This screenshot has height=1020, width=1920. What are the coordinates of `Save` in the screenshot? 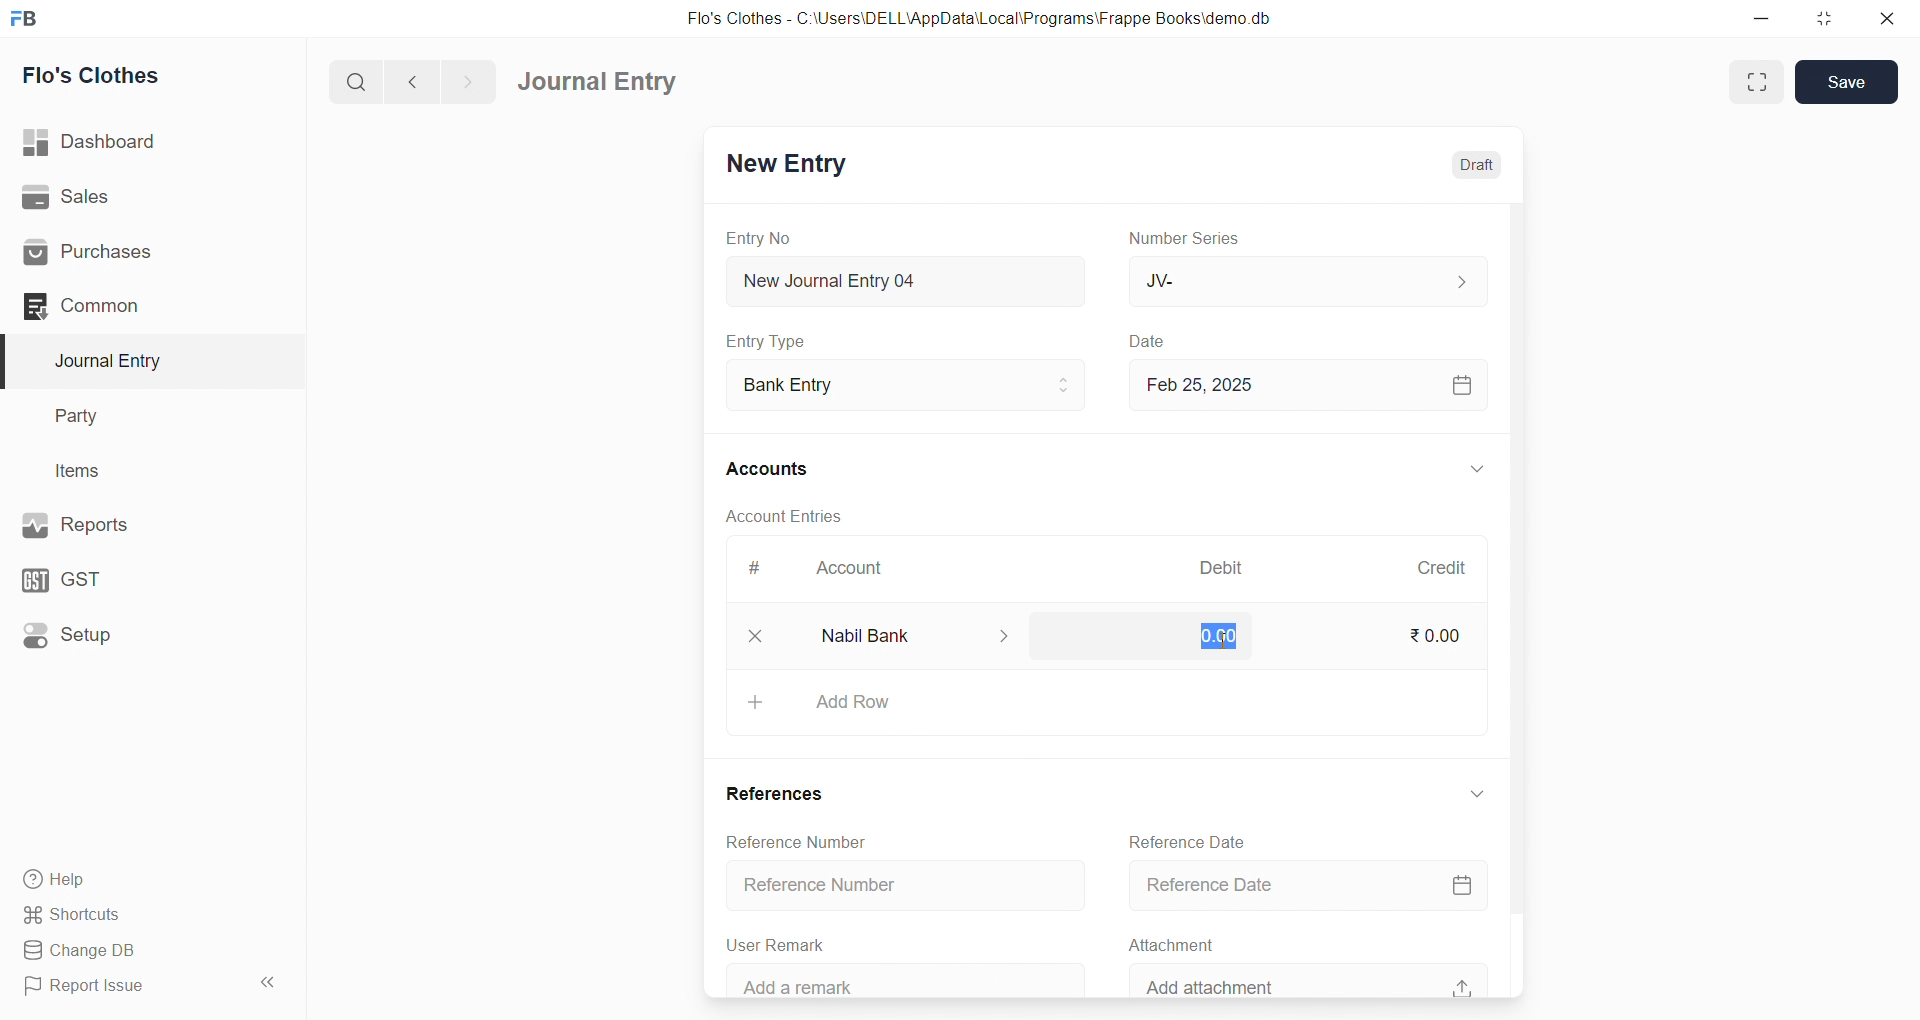 It's located at (1848, 80).